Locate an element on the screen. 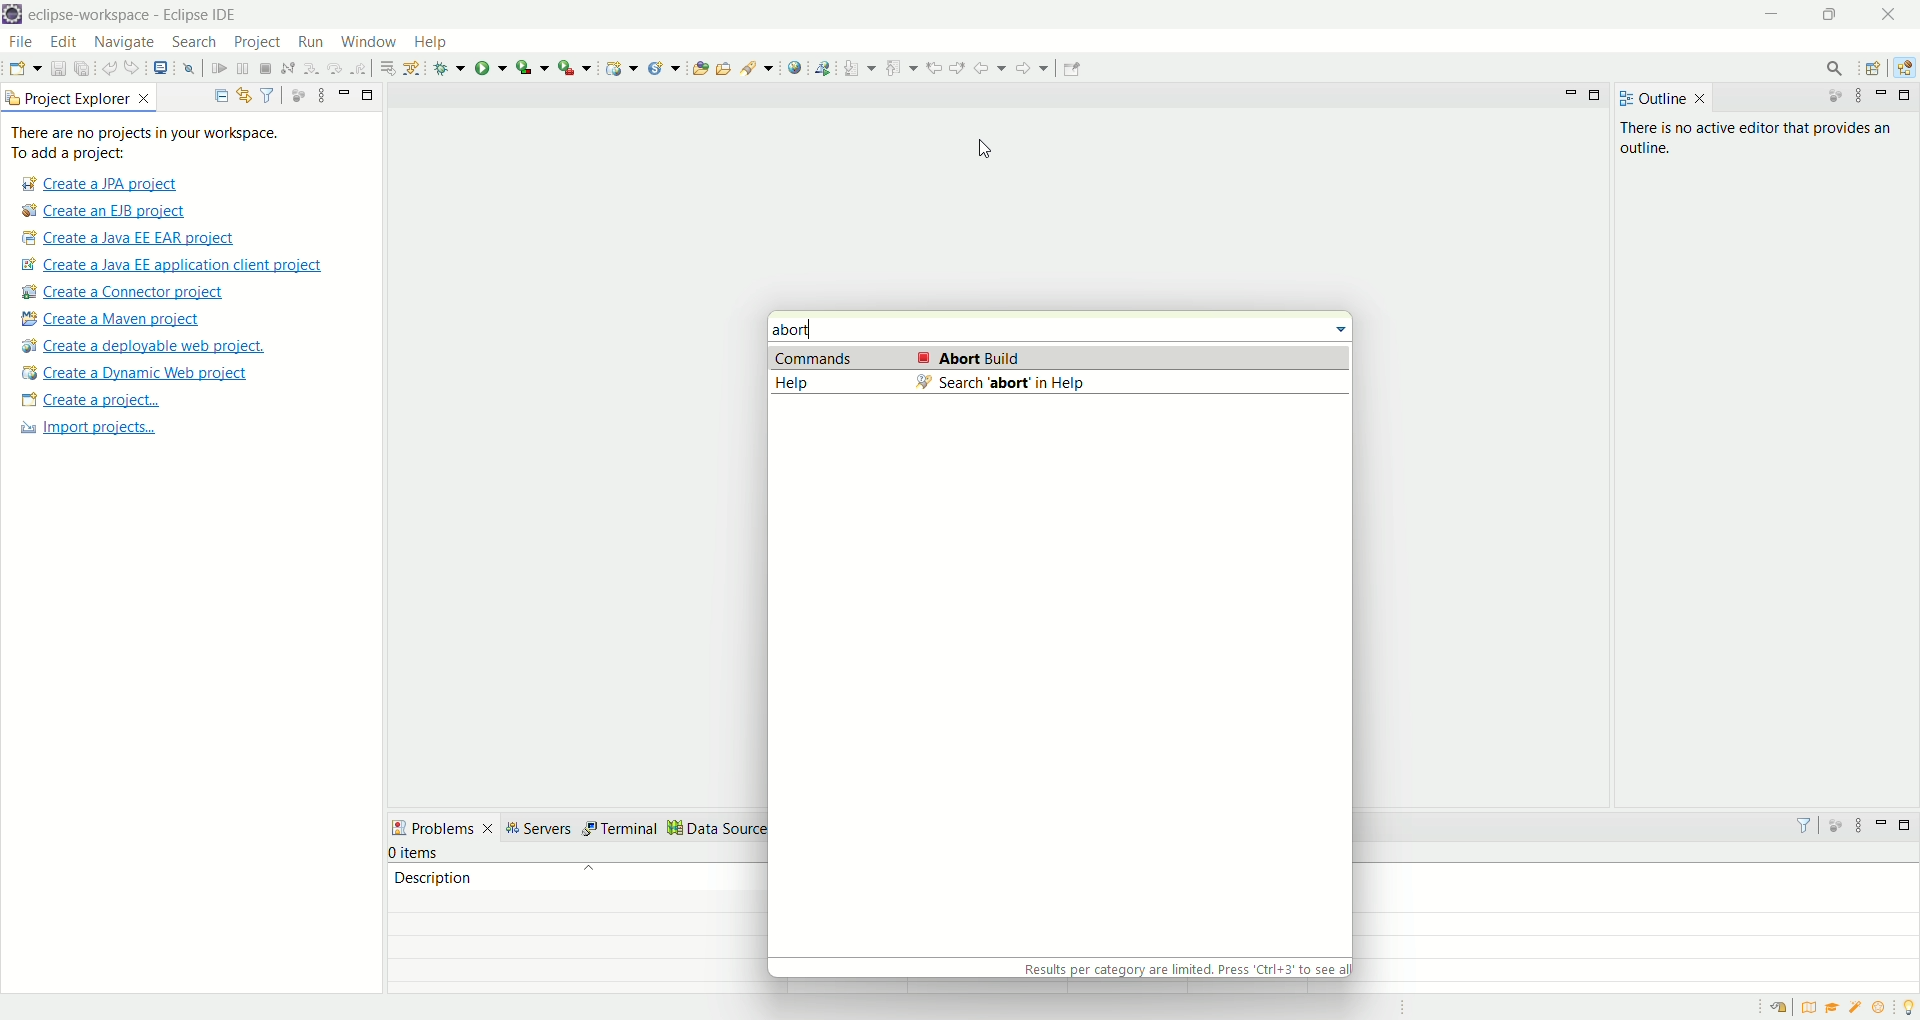 Image resolution: width=1920 pixels, height=1020 pixels. create a dynamic web project is located at coordinates (135, 375).